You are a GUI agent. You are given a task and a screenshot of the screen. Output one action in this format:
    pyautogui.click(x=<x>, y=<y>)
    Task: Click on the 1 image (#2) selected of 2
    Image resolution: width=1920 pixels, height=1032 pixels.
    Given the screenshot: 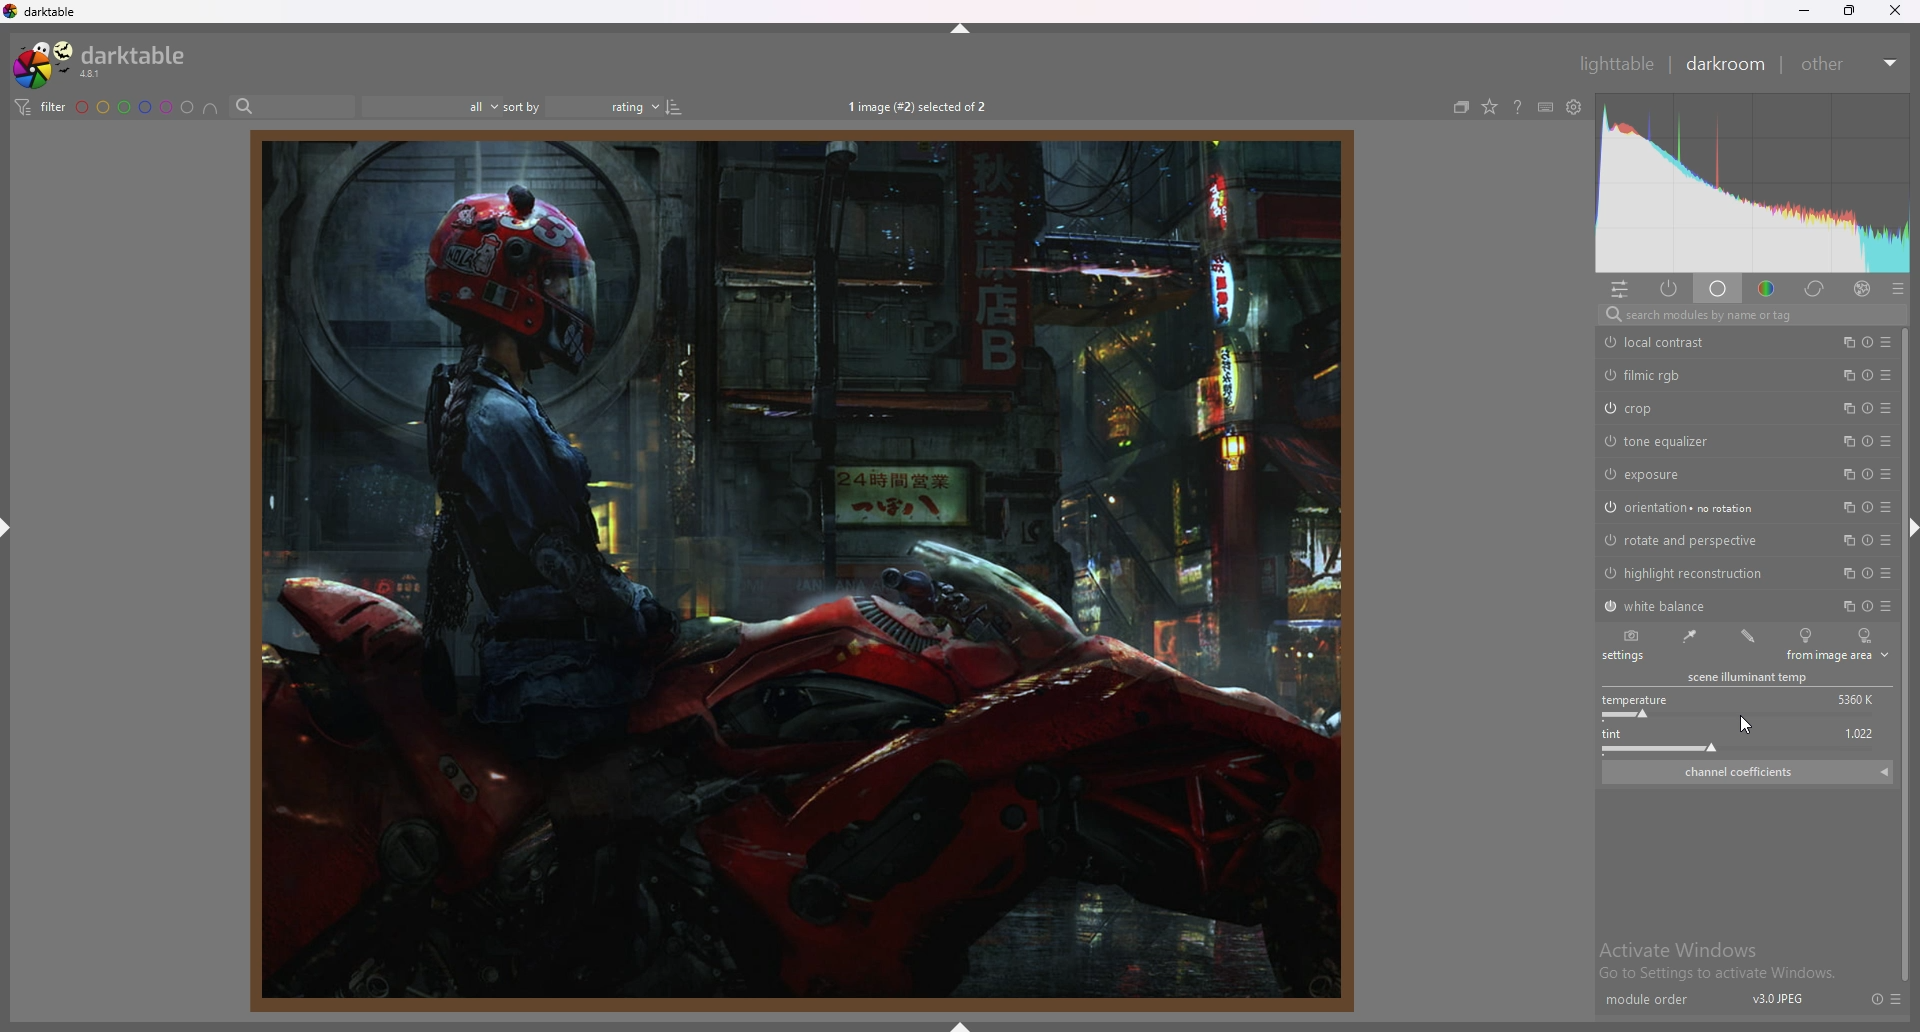 What is the action you would take?
    pyautogui.click(x=923, y=105)
    